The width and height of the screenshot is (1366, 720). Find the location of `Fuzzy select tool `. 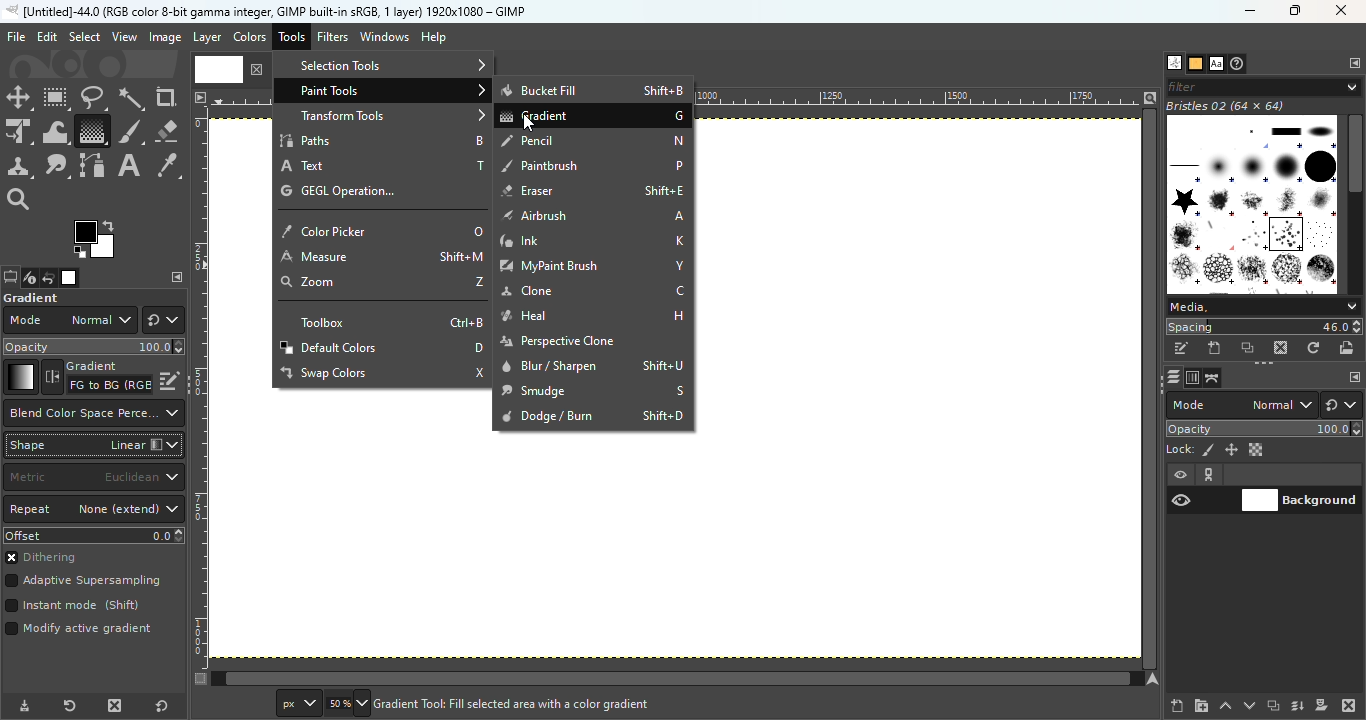

Fuzzy select tool  is located at coordinates (132, 98).